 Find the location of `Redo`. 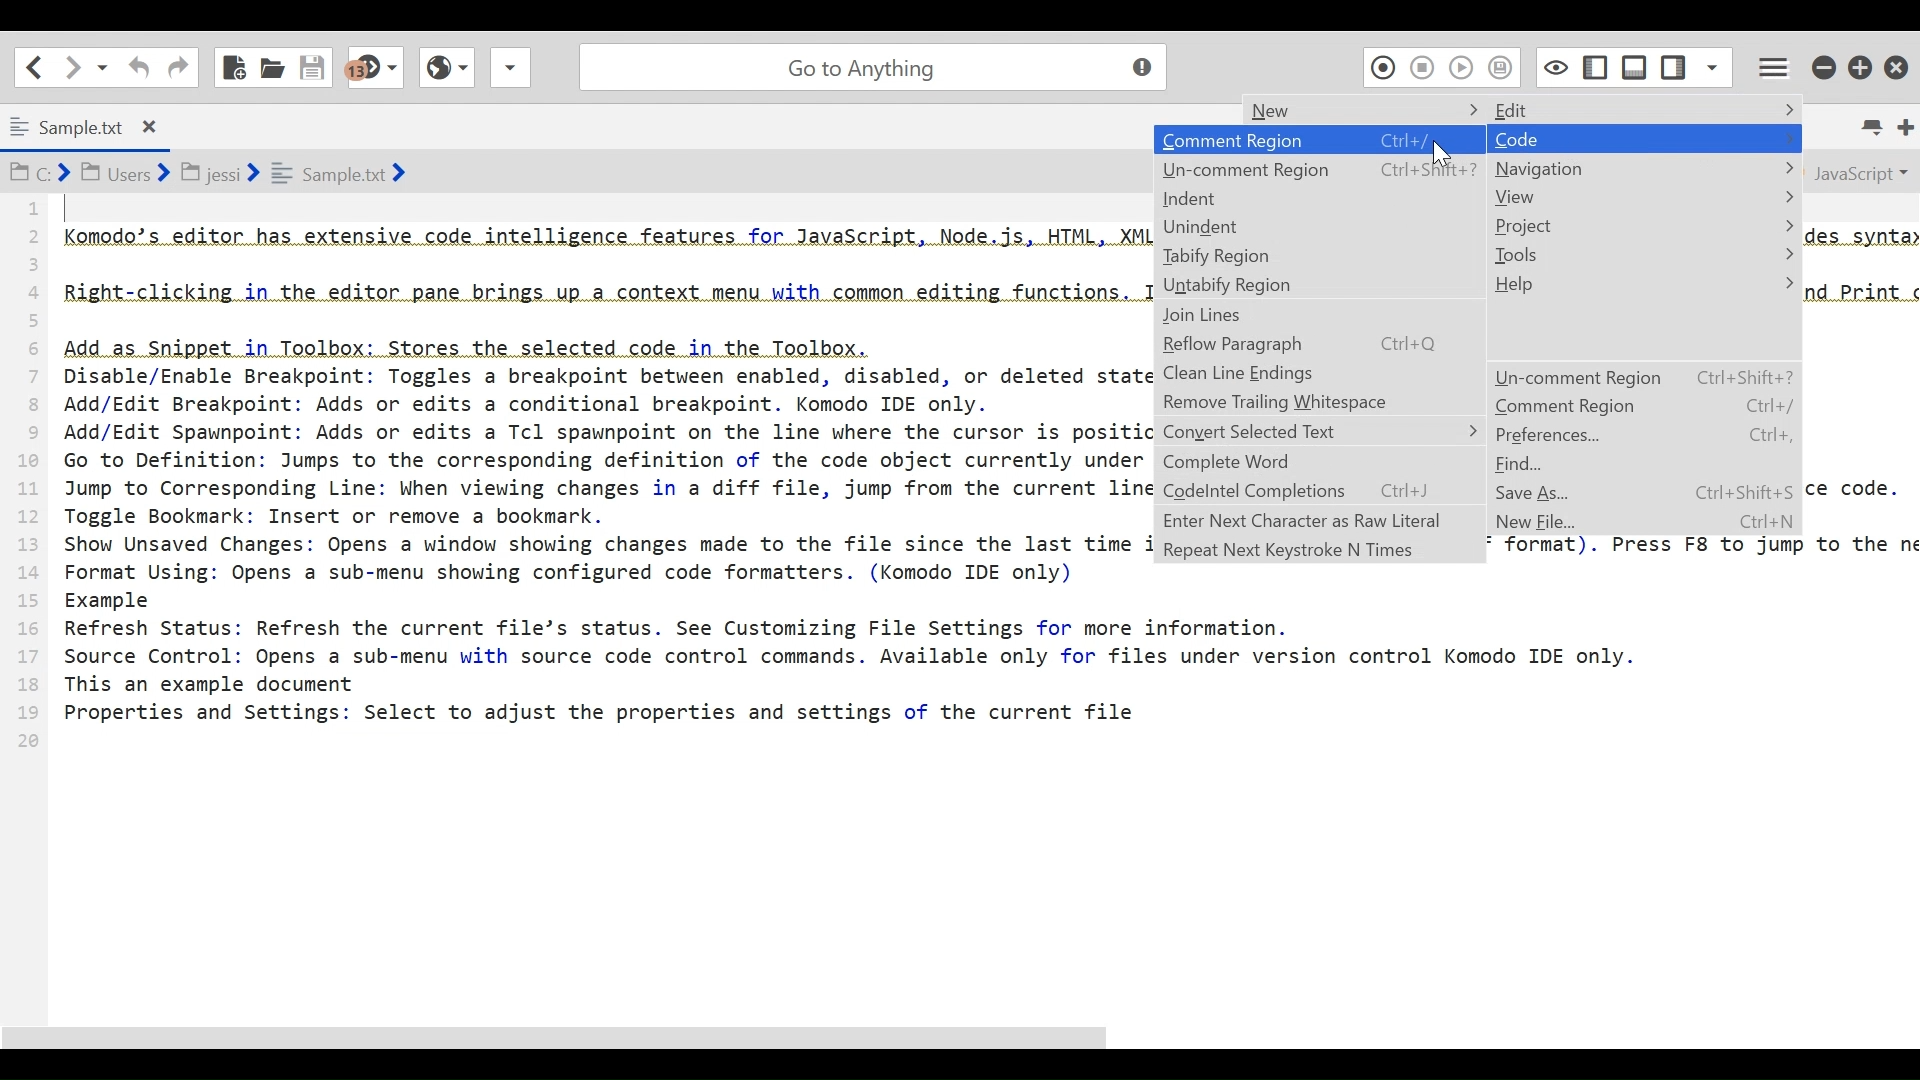

Redo is located at coordinates (178, 66).